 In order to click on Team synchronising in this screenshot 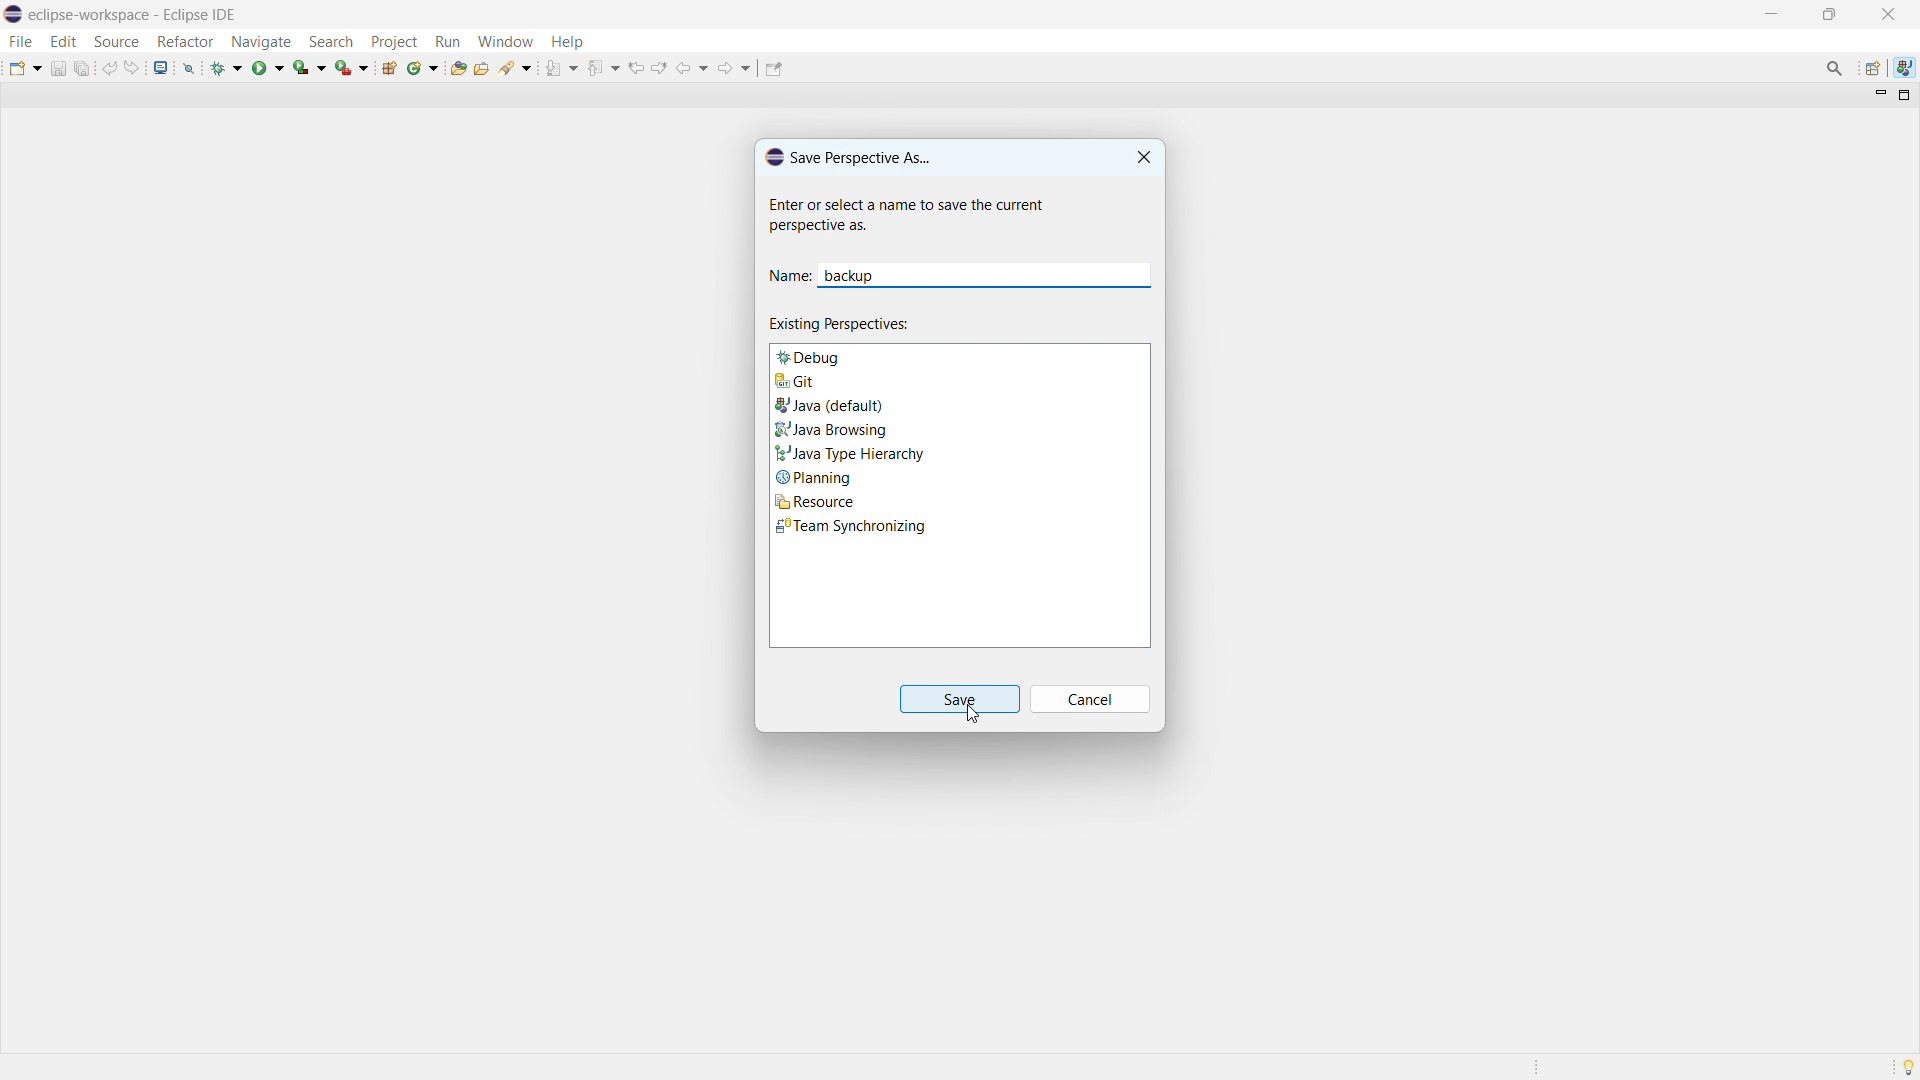, I will do `click(958, 526)`.